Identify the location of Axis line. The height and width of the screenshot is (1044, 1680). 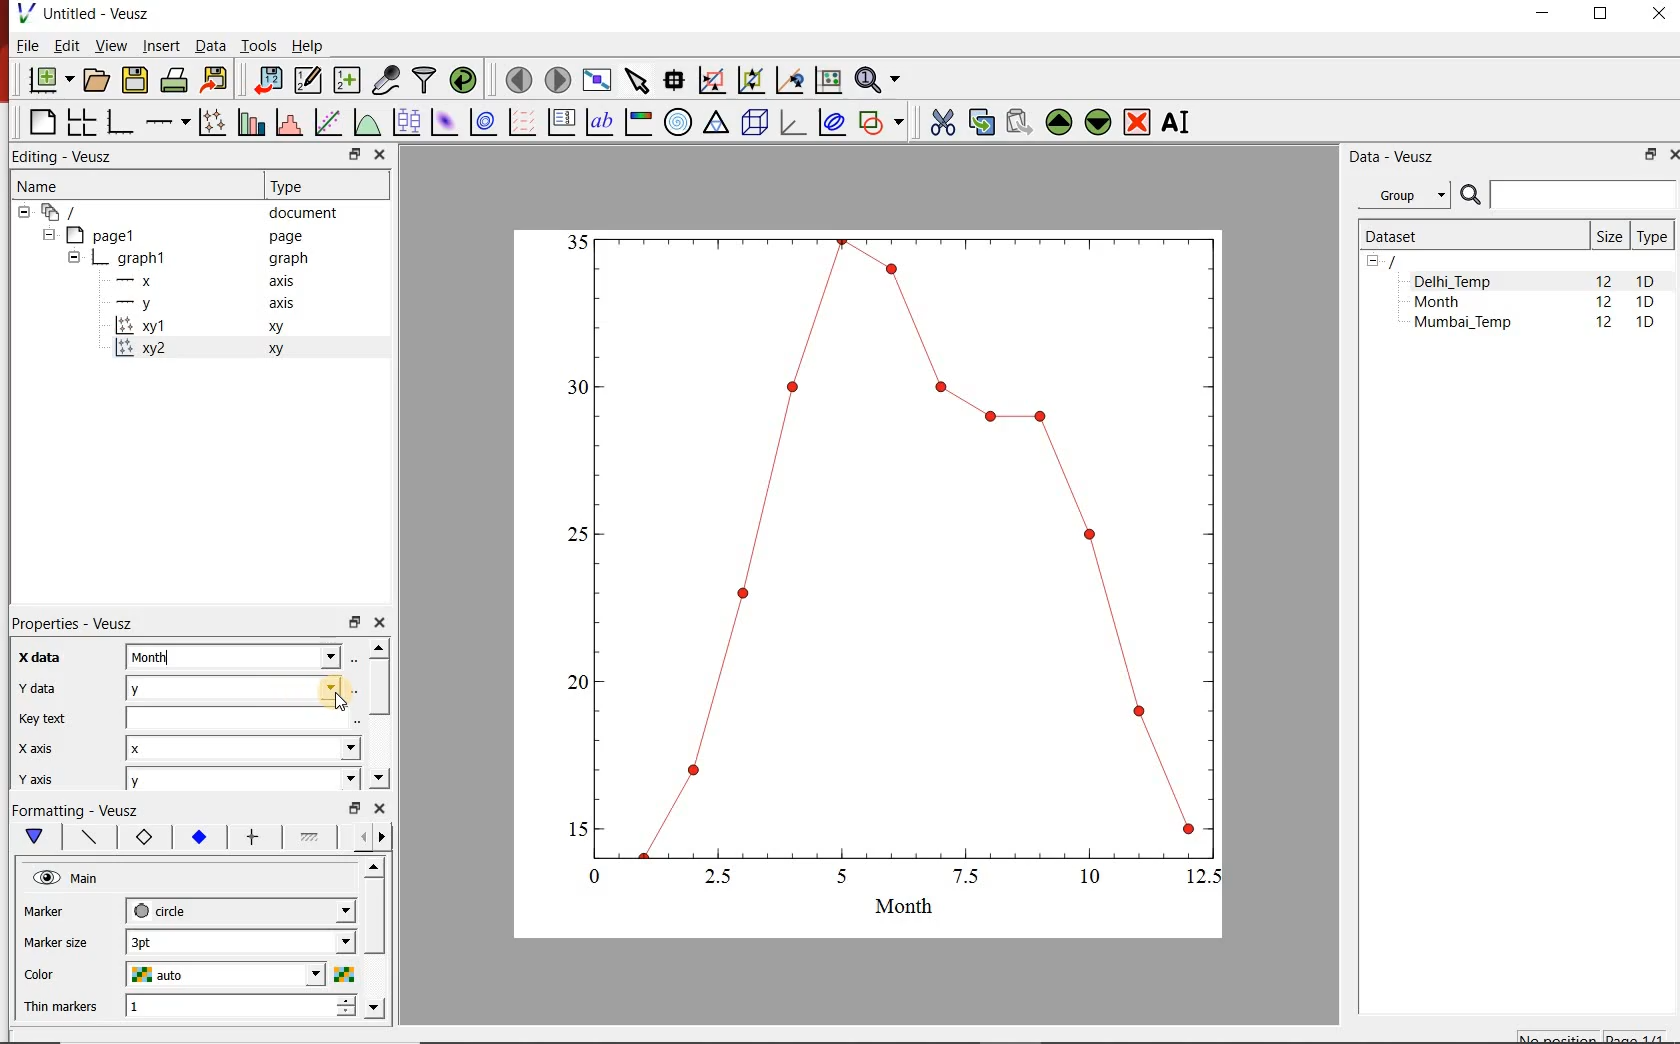
(86, 837).